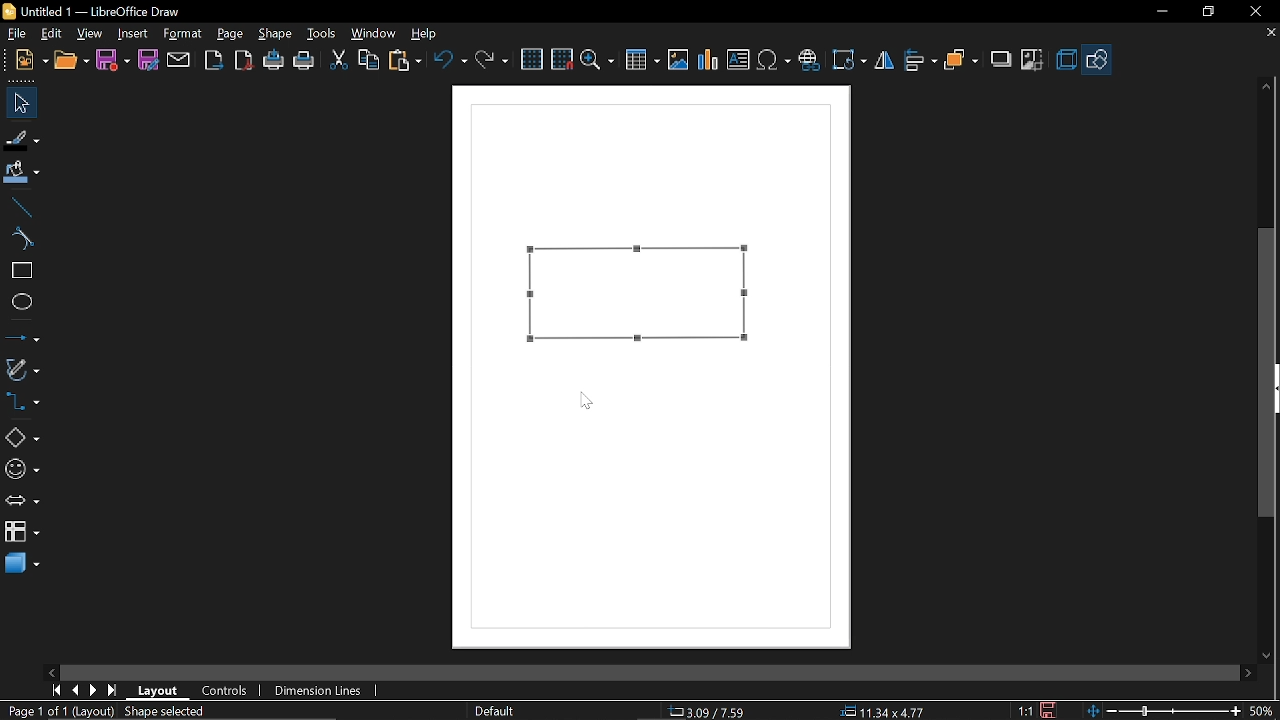  I want to click on undo, so click(451, 63).